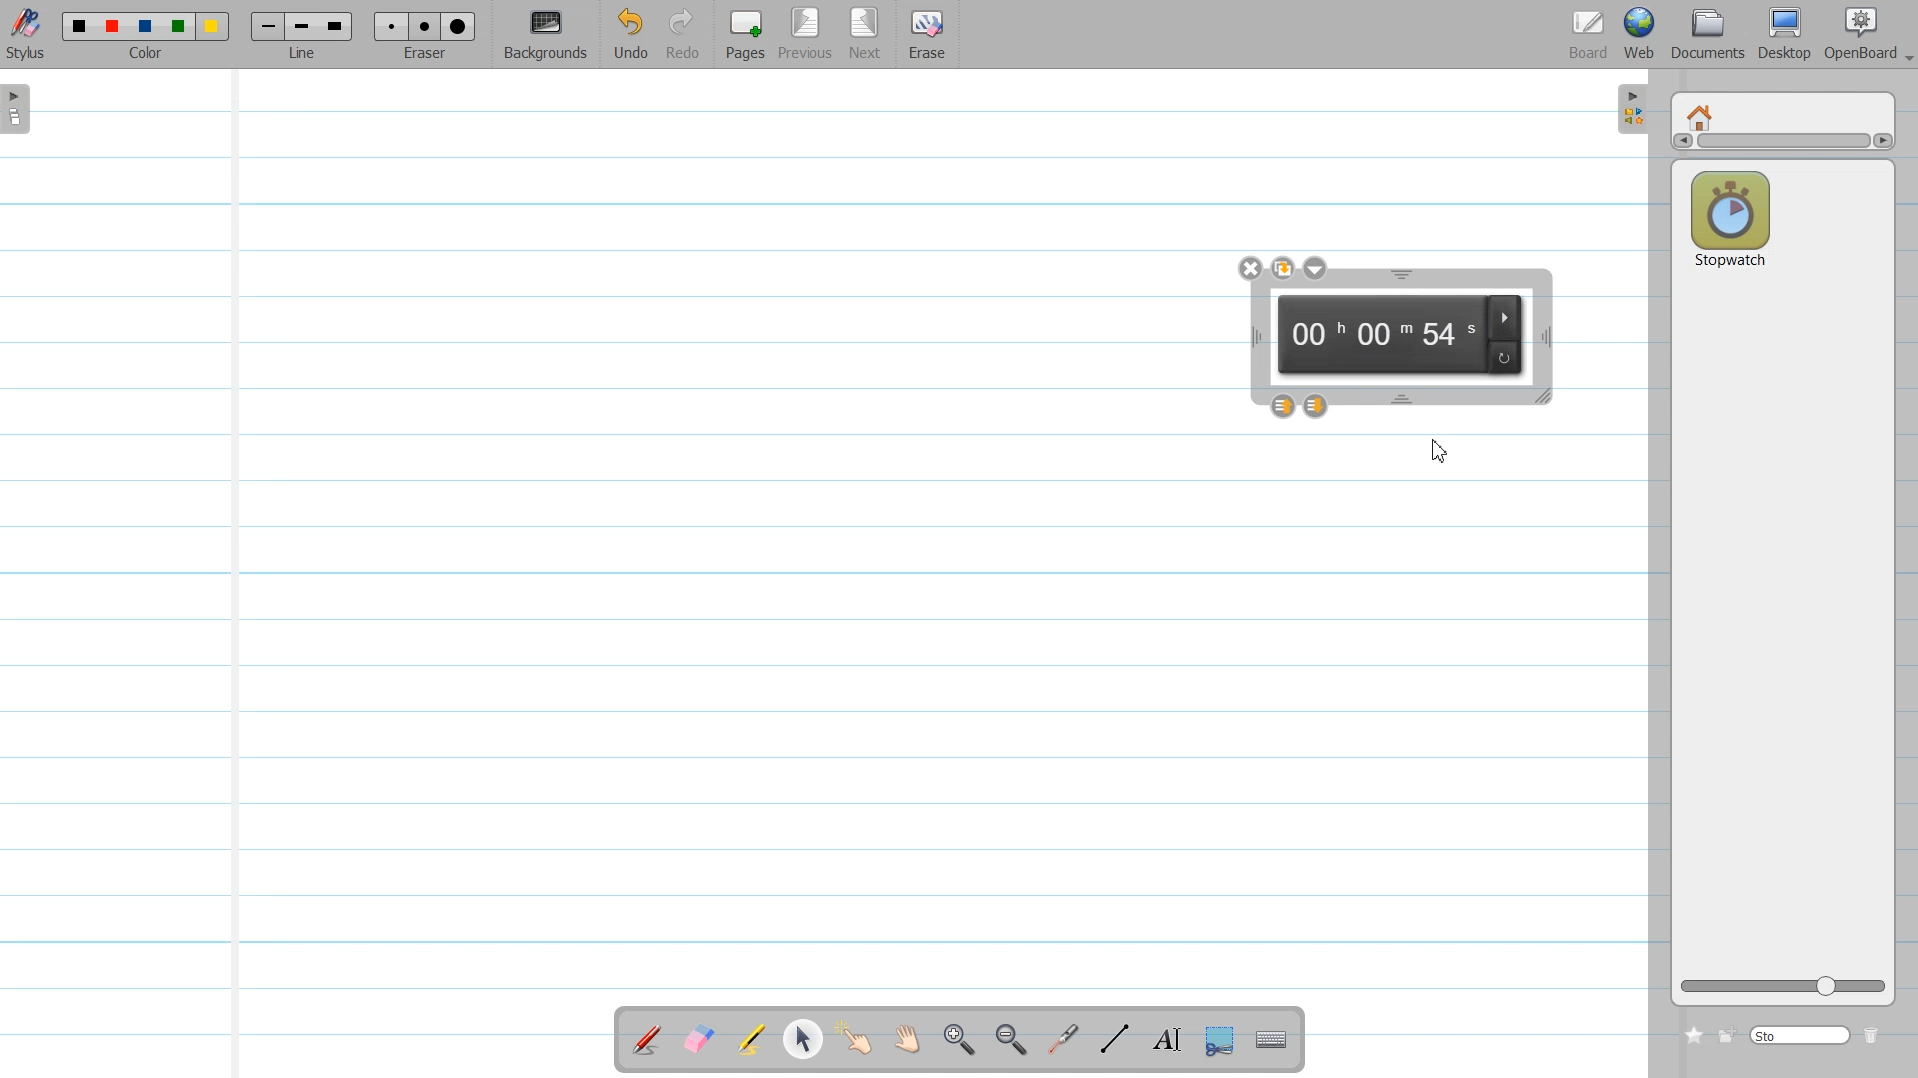 Image resolution: width=1918 pixels, height=1078 pixels. I want to click on Eraser, so click(426, 35).